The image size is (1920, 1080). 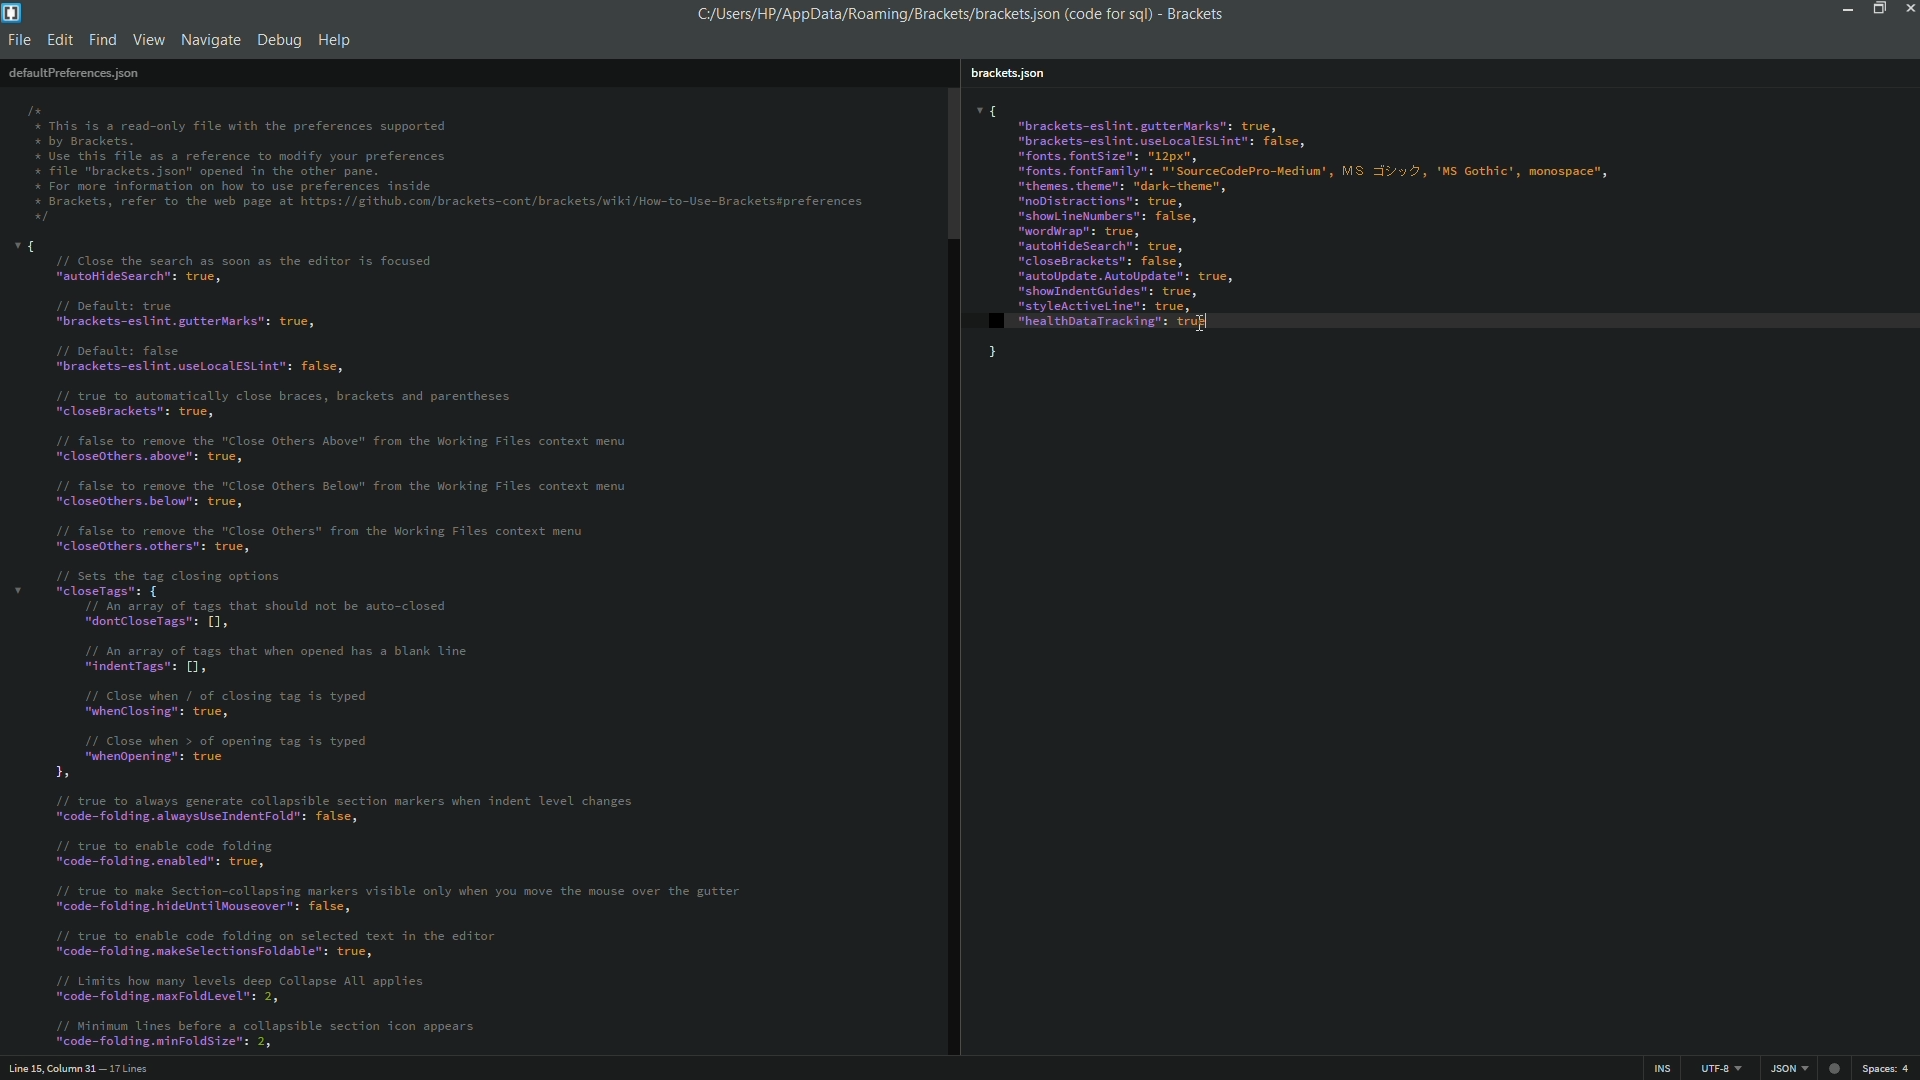 I want to click on cursor, so click(x=1201, y=320).